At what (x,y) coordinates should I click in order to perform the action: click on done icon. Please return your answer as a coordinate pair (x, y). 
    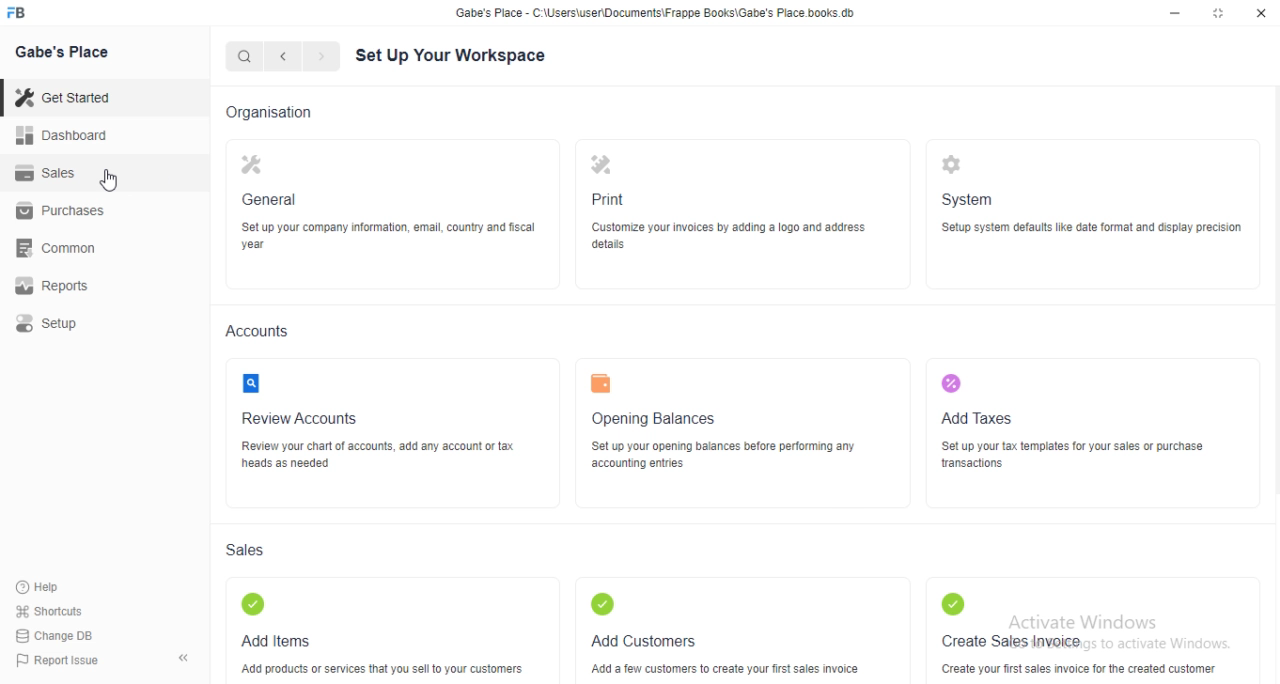
    Looking at the image, I should click on (254, 604).